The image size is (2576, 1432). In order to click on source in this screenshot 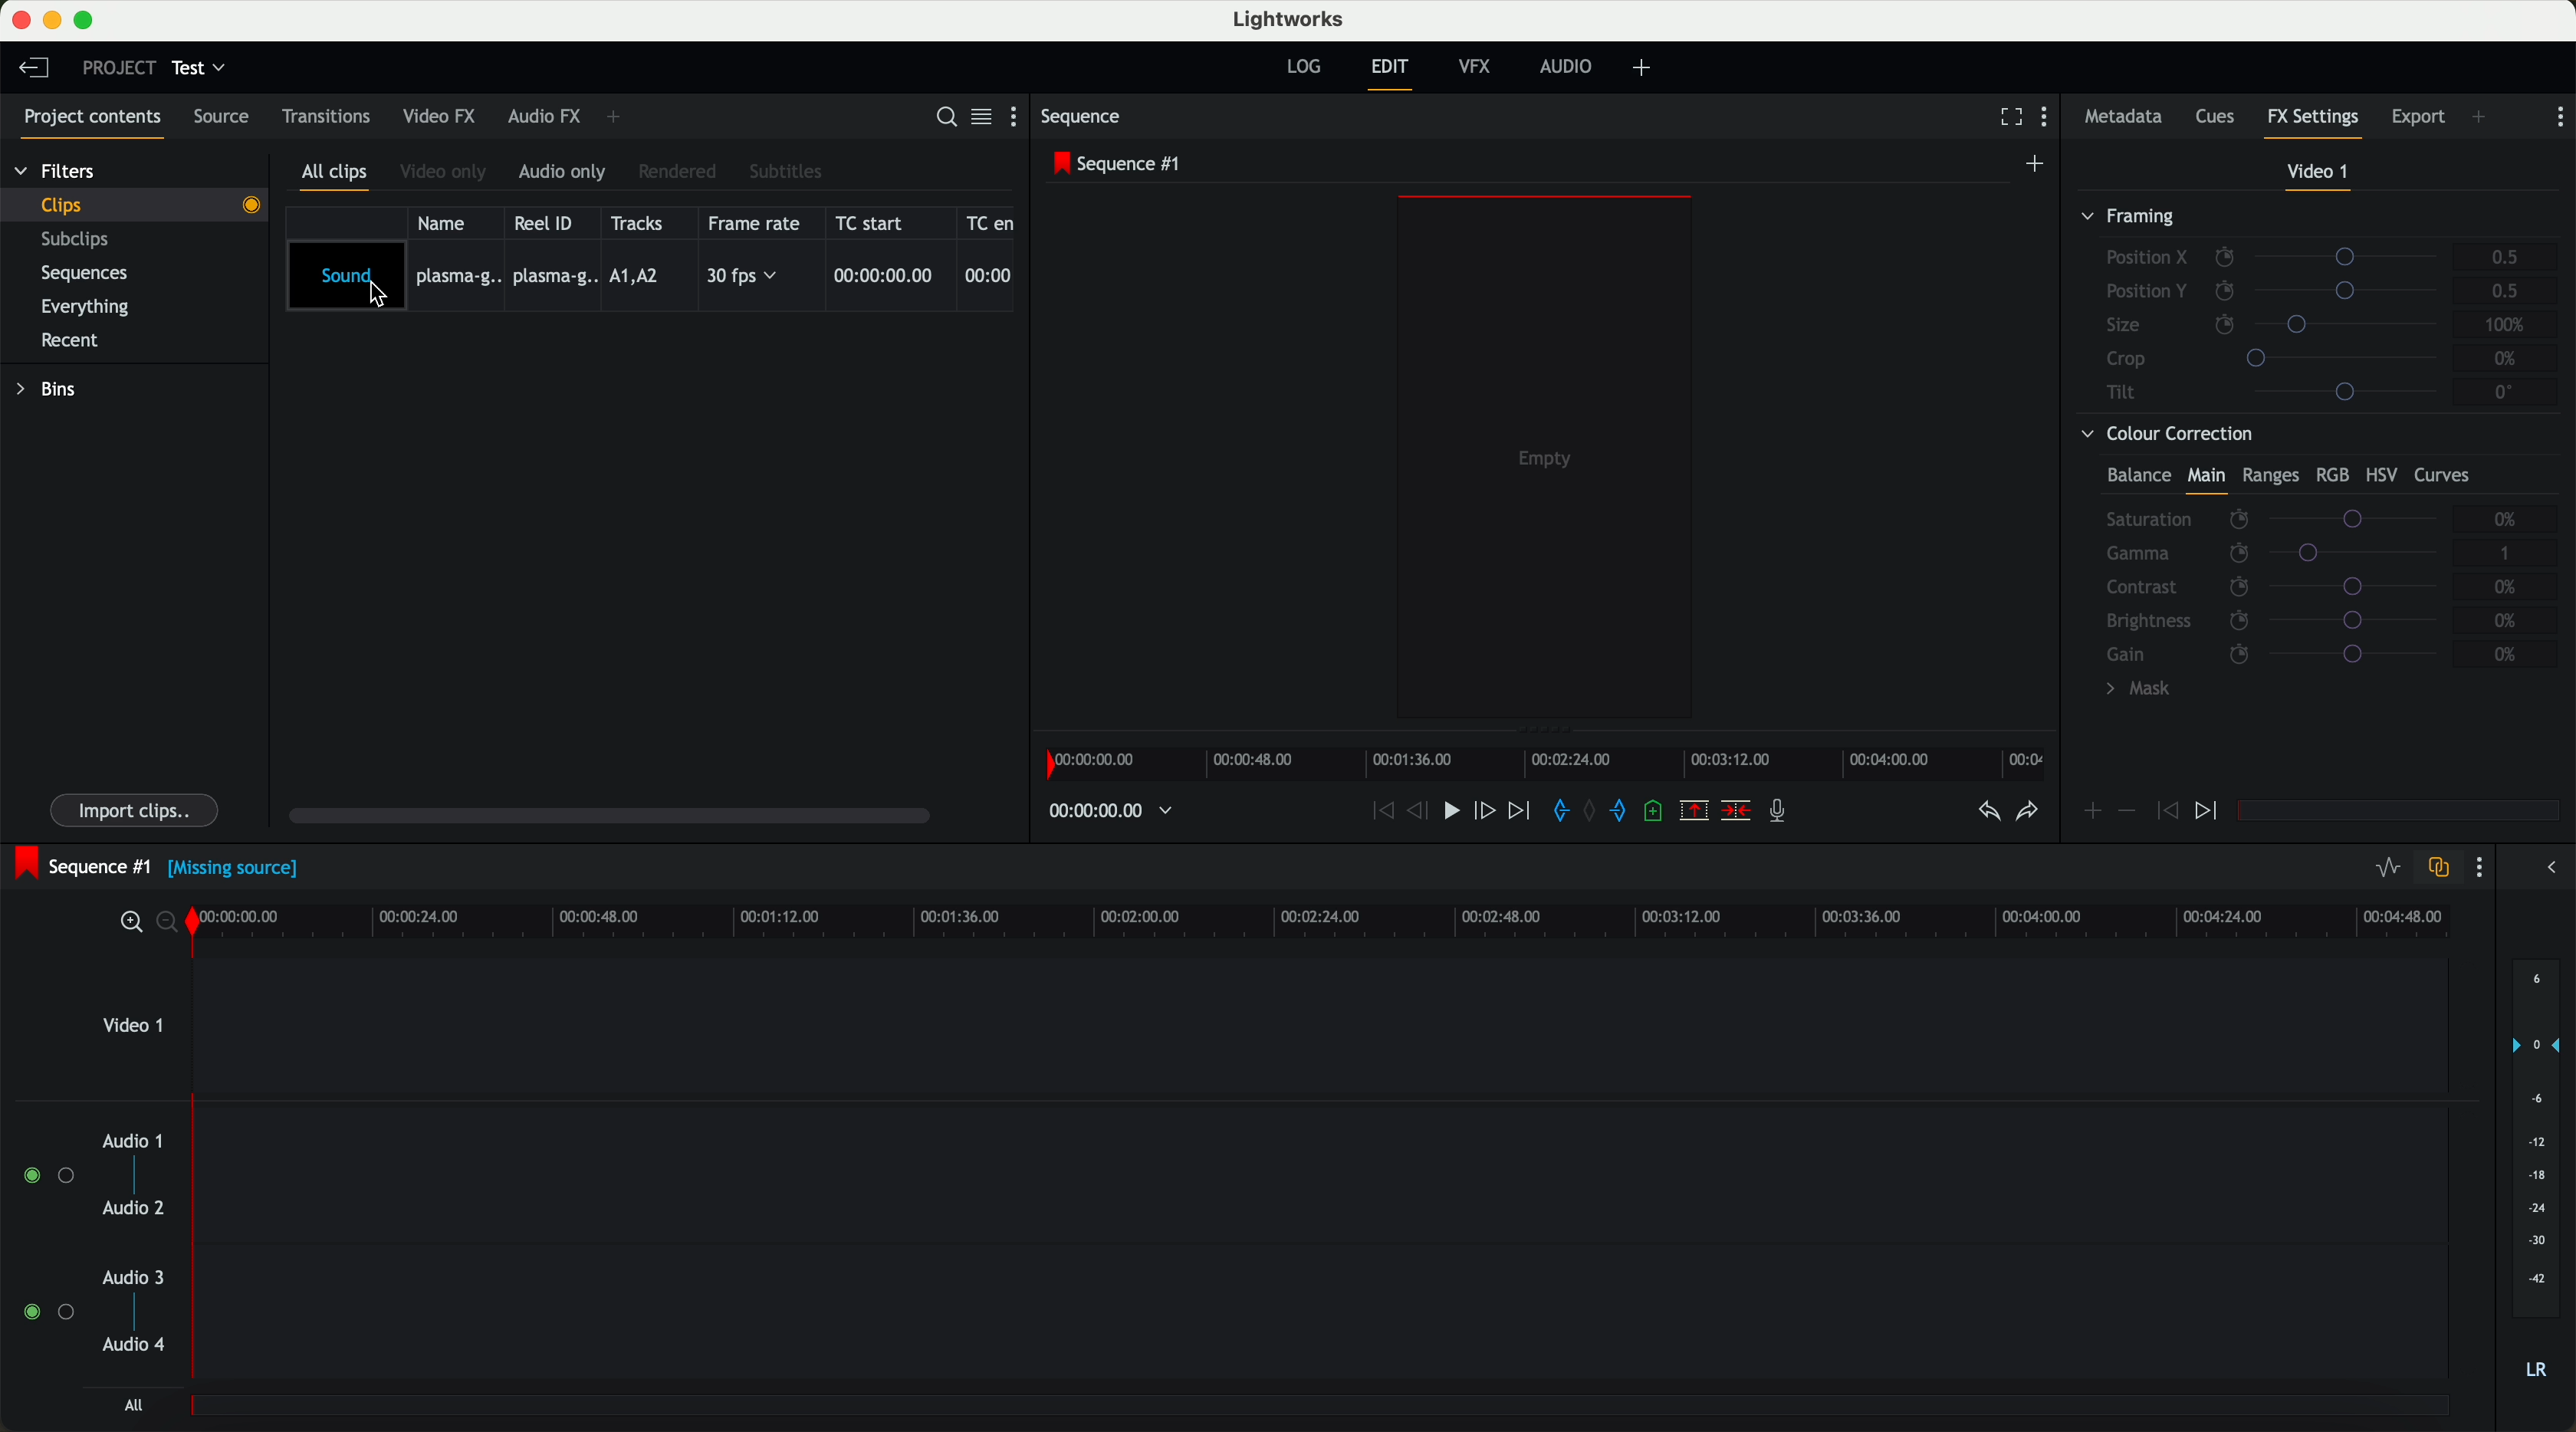, I will do `click(228, 118)`.